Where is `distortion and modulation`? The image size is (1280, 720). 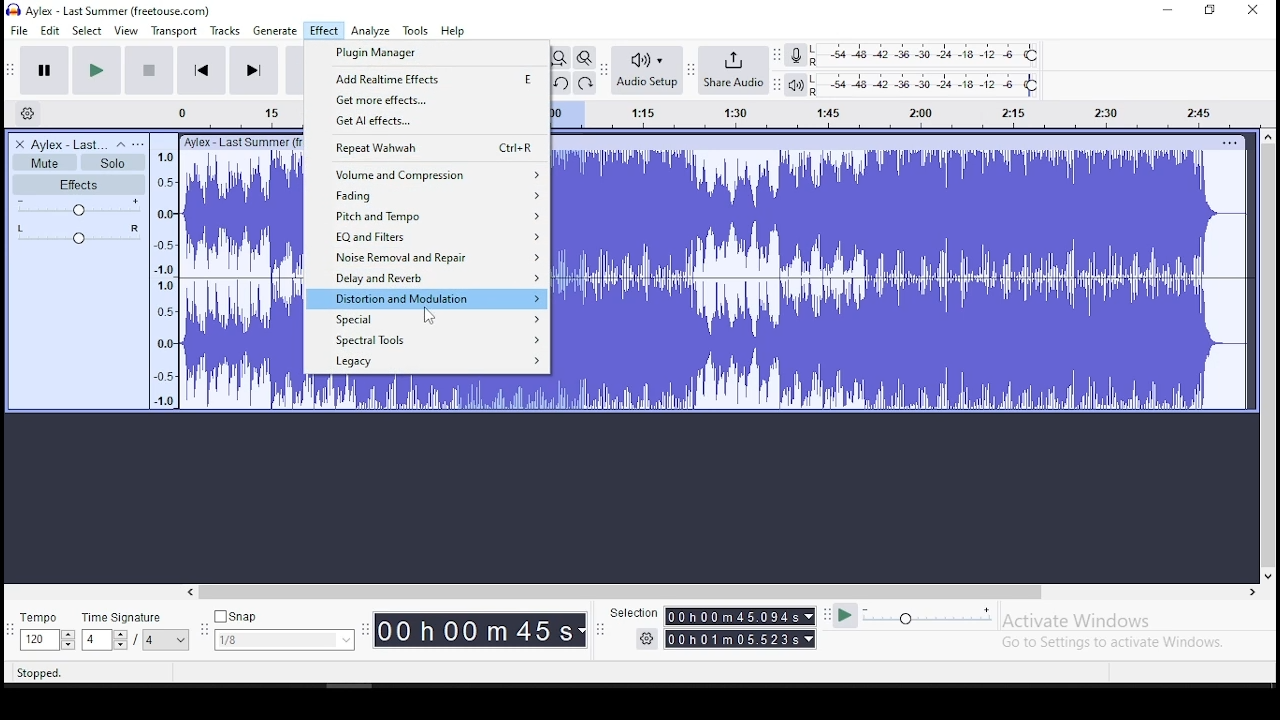 distortion and modulation is located at coordinates (425, 299).